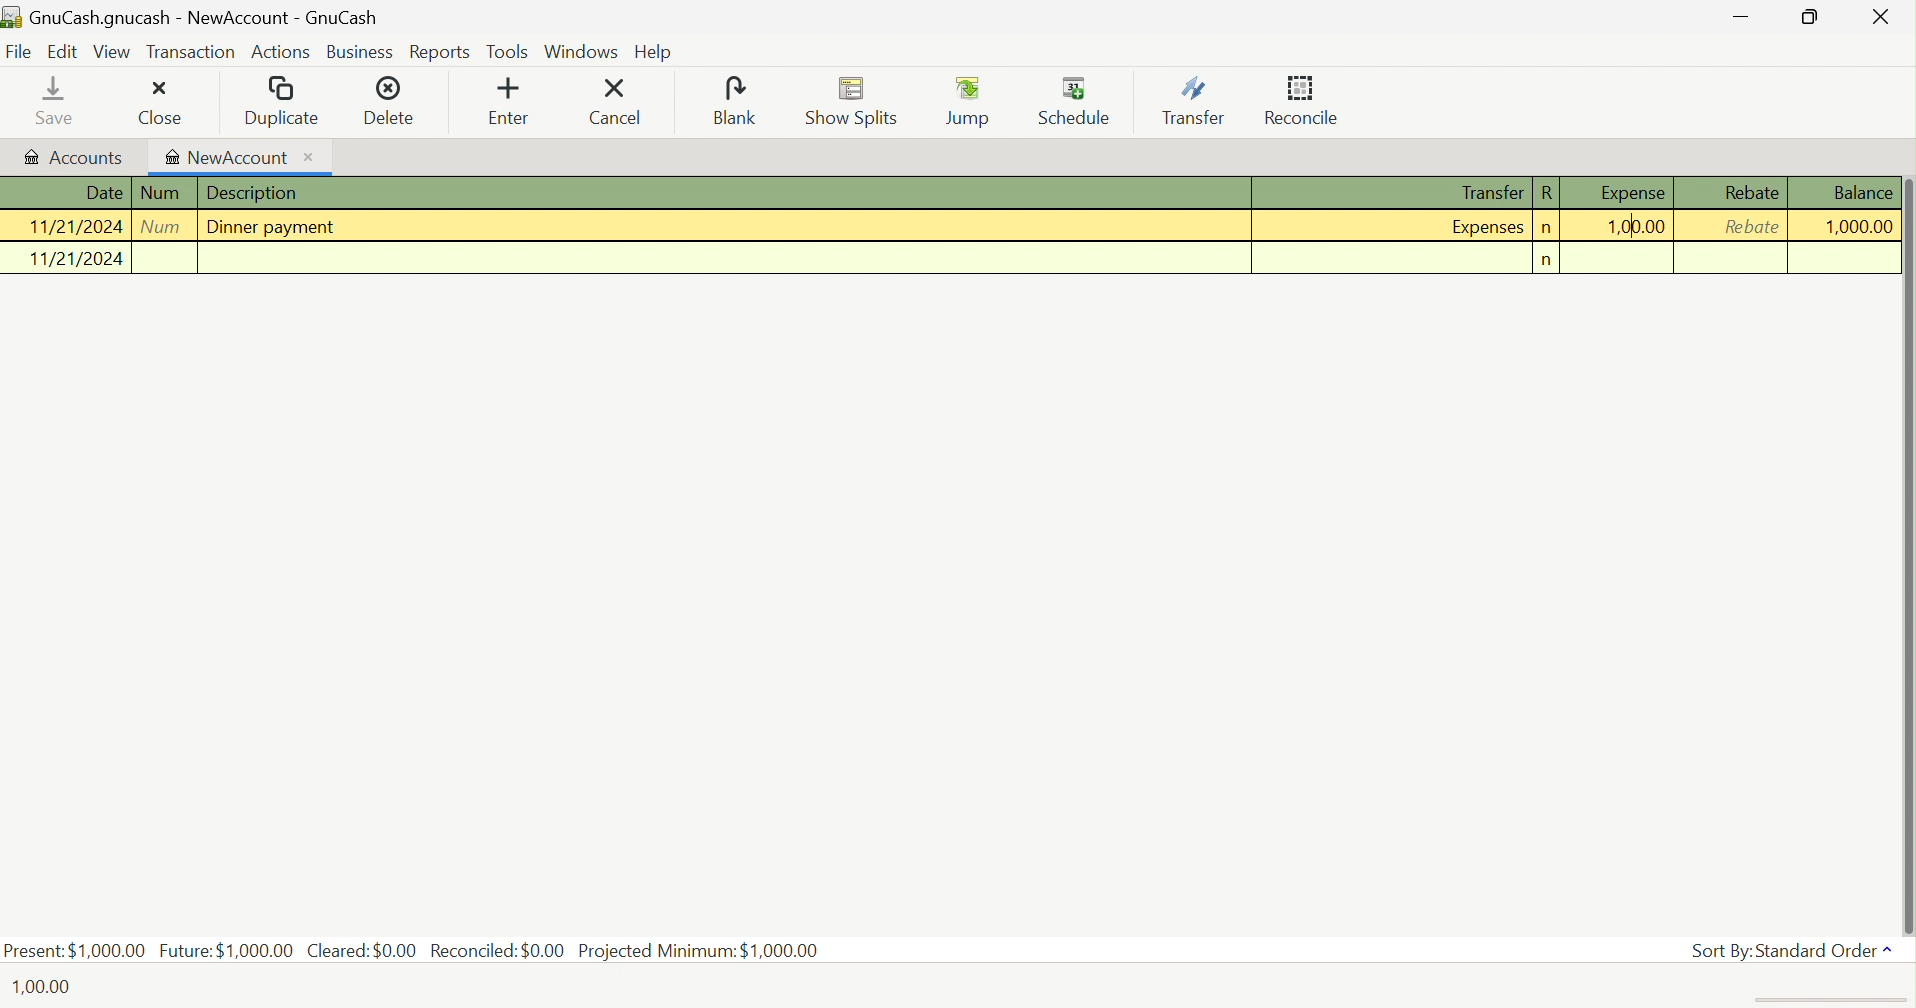  Describe the element at coordinates (1743, 19) in the screenshot. I see `Minimize` at that location.